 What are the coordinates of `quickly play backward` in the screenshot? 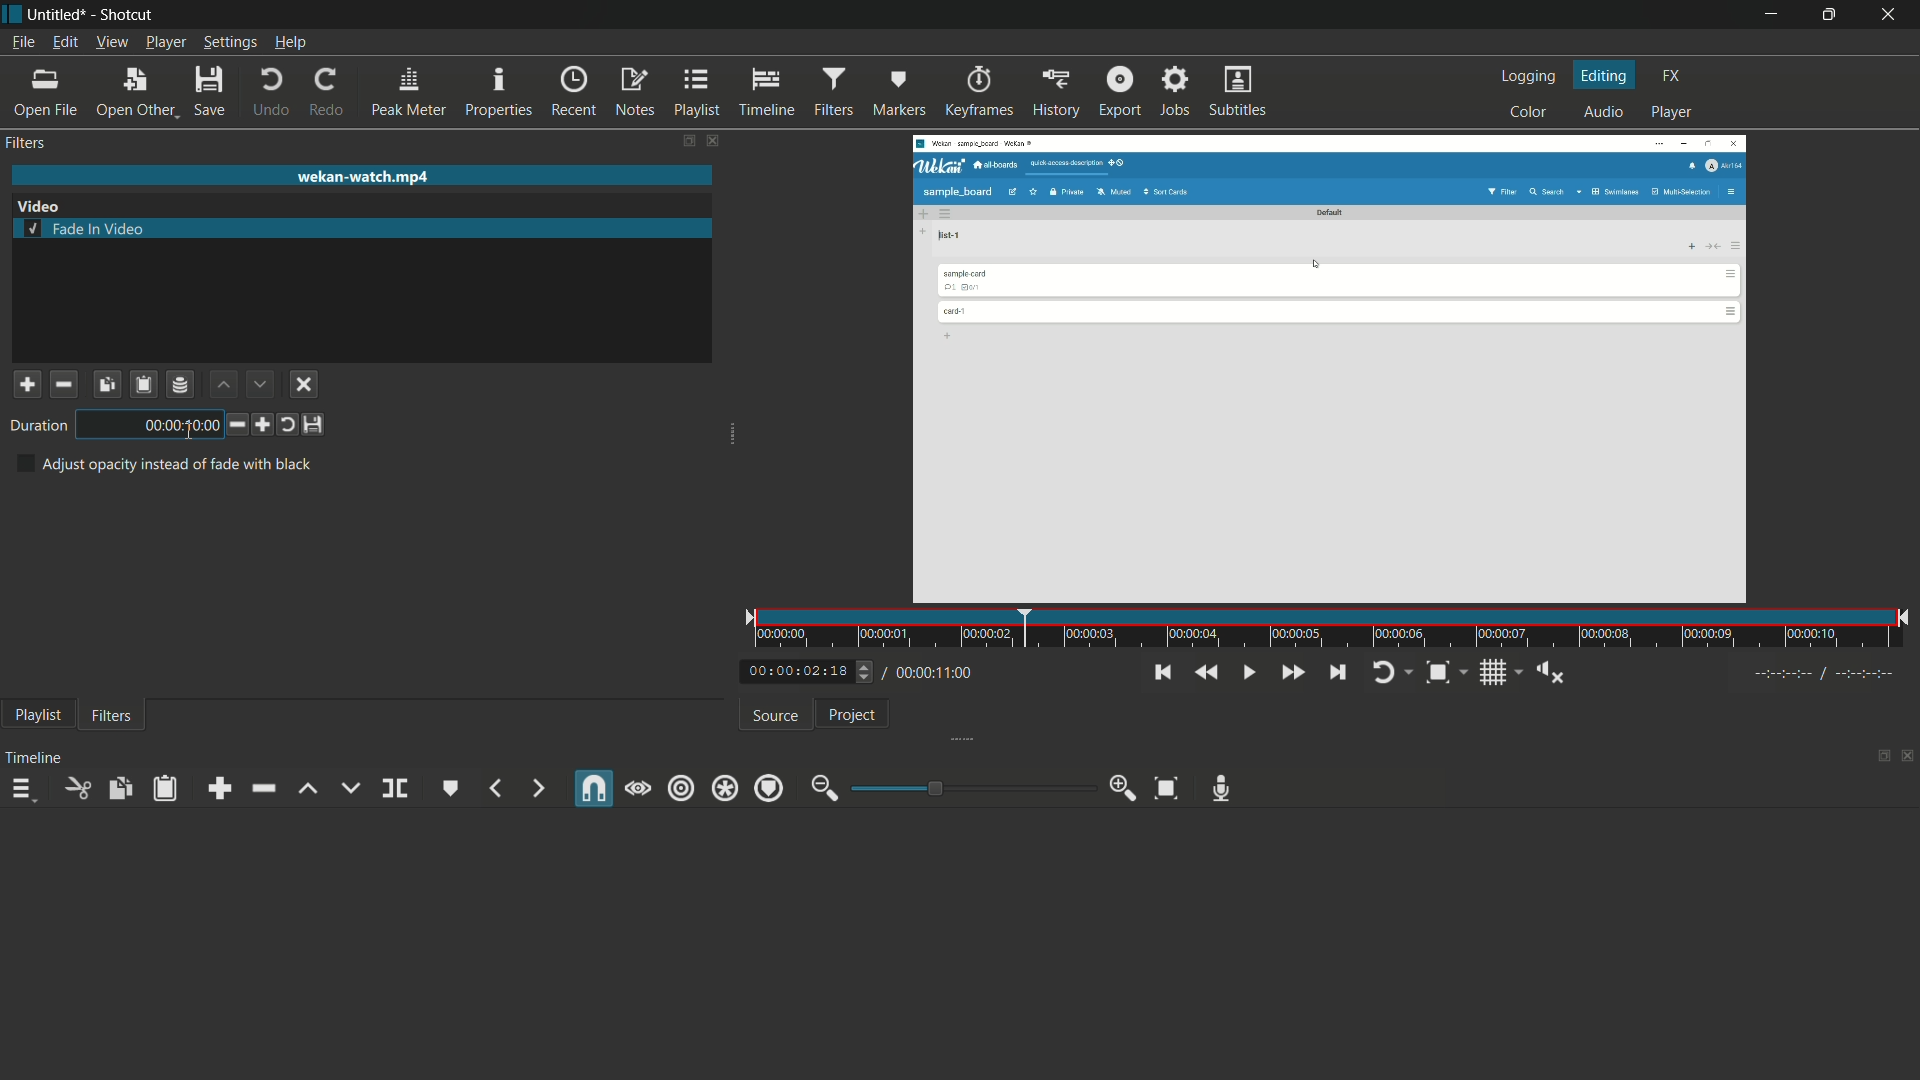 It's located at (1204, 672).